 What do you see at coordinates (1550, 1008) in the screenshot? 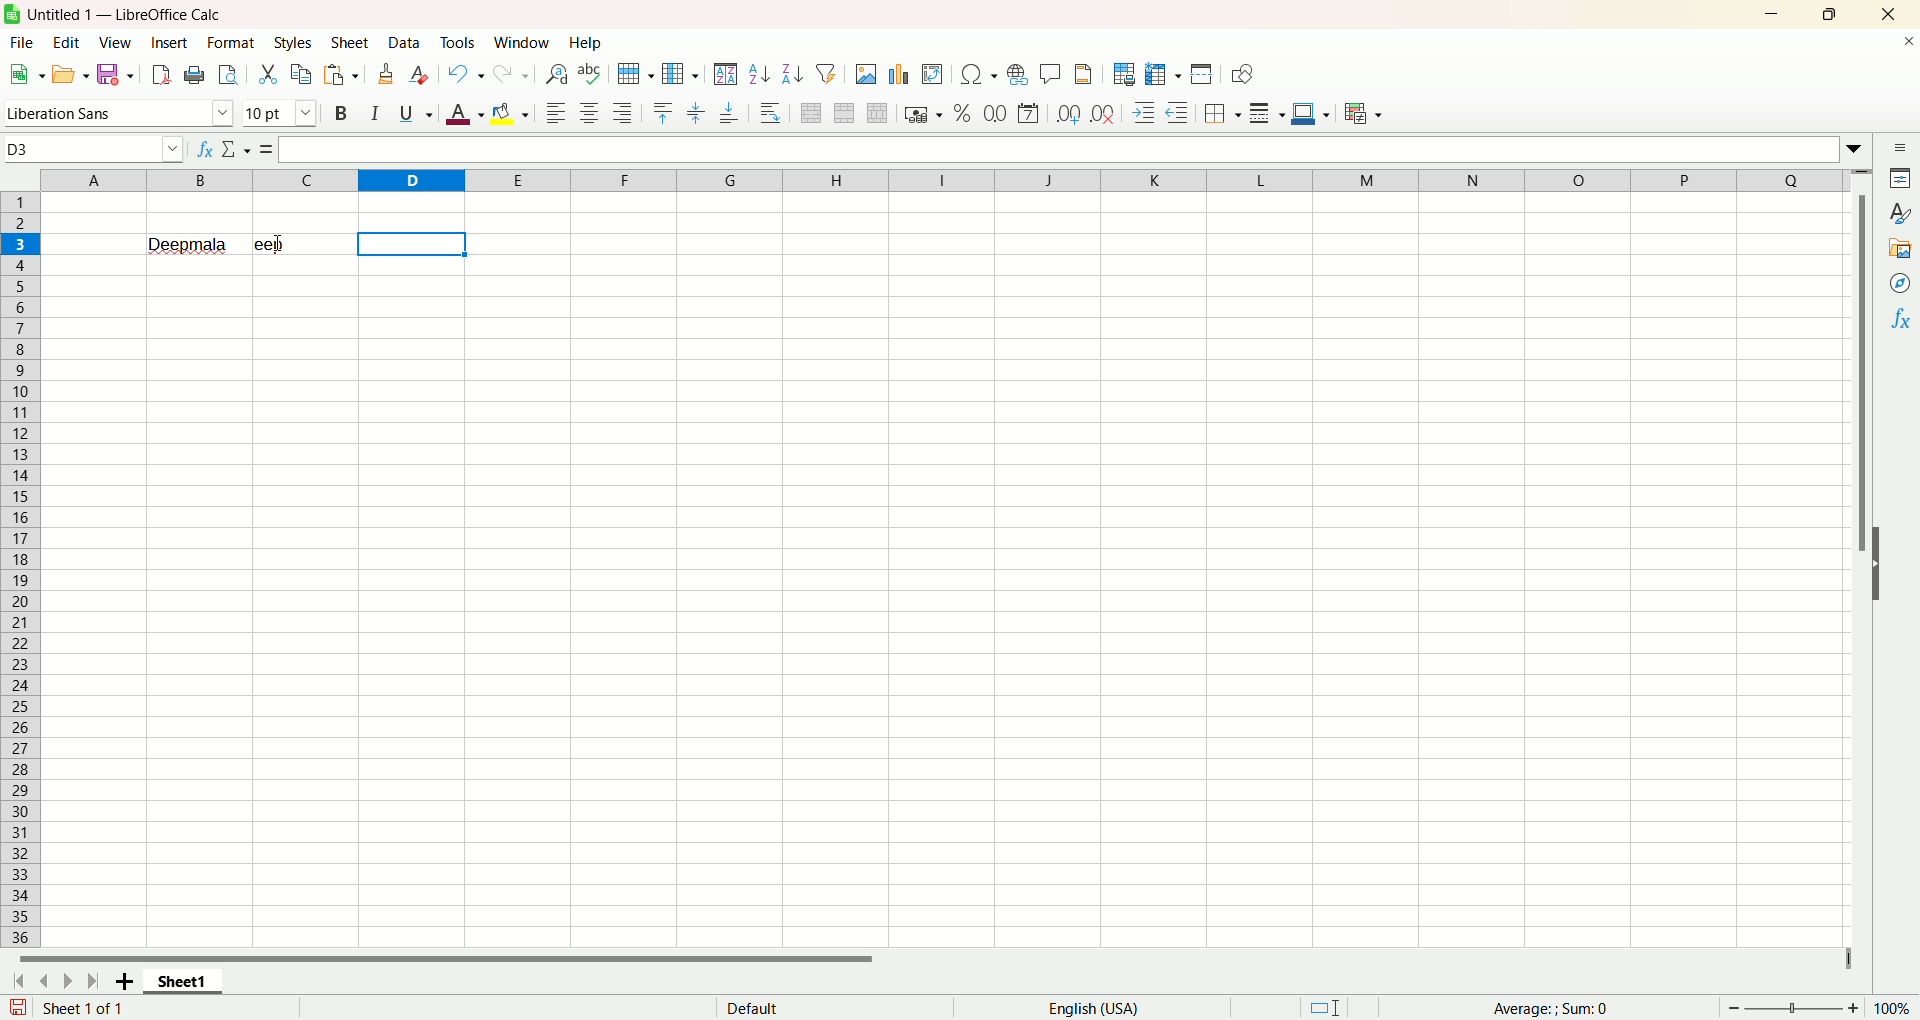
I see `Formula` at bounding box center [1550, 1008].